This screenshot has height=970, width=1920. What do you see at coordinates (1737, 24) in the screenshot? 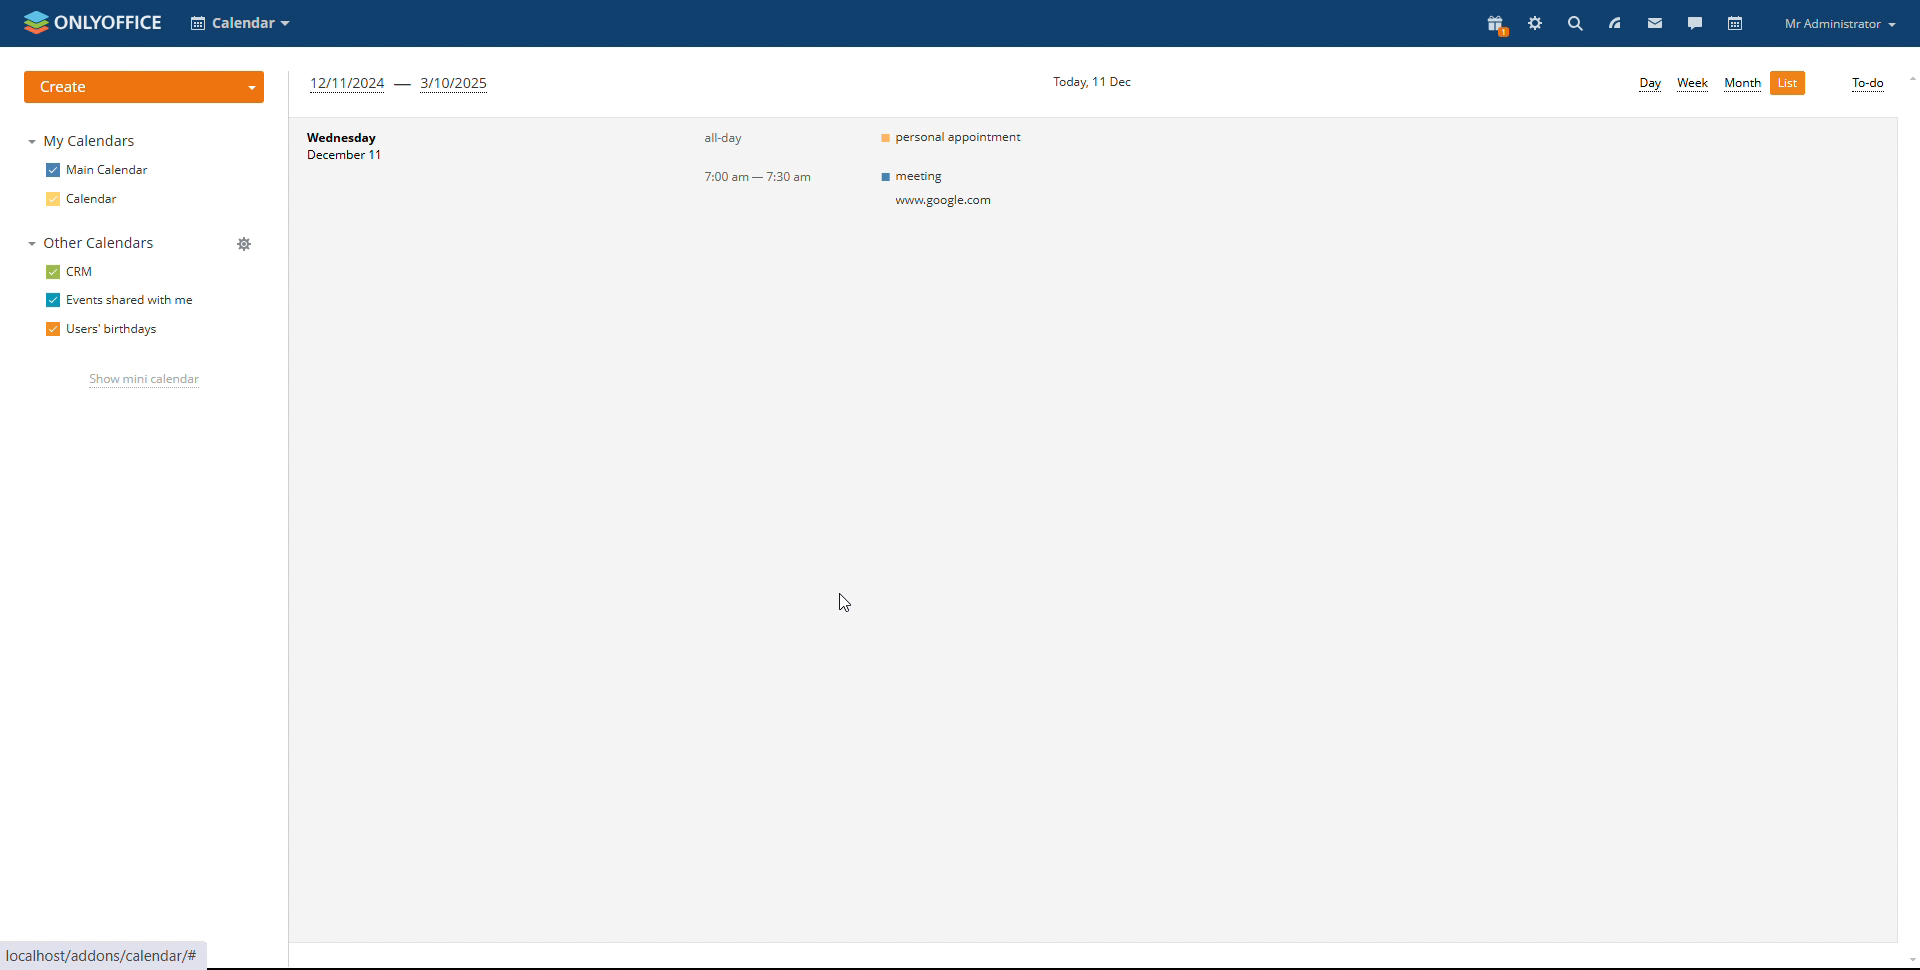
I see `calendar` at bounding box center [1737, 24].